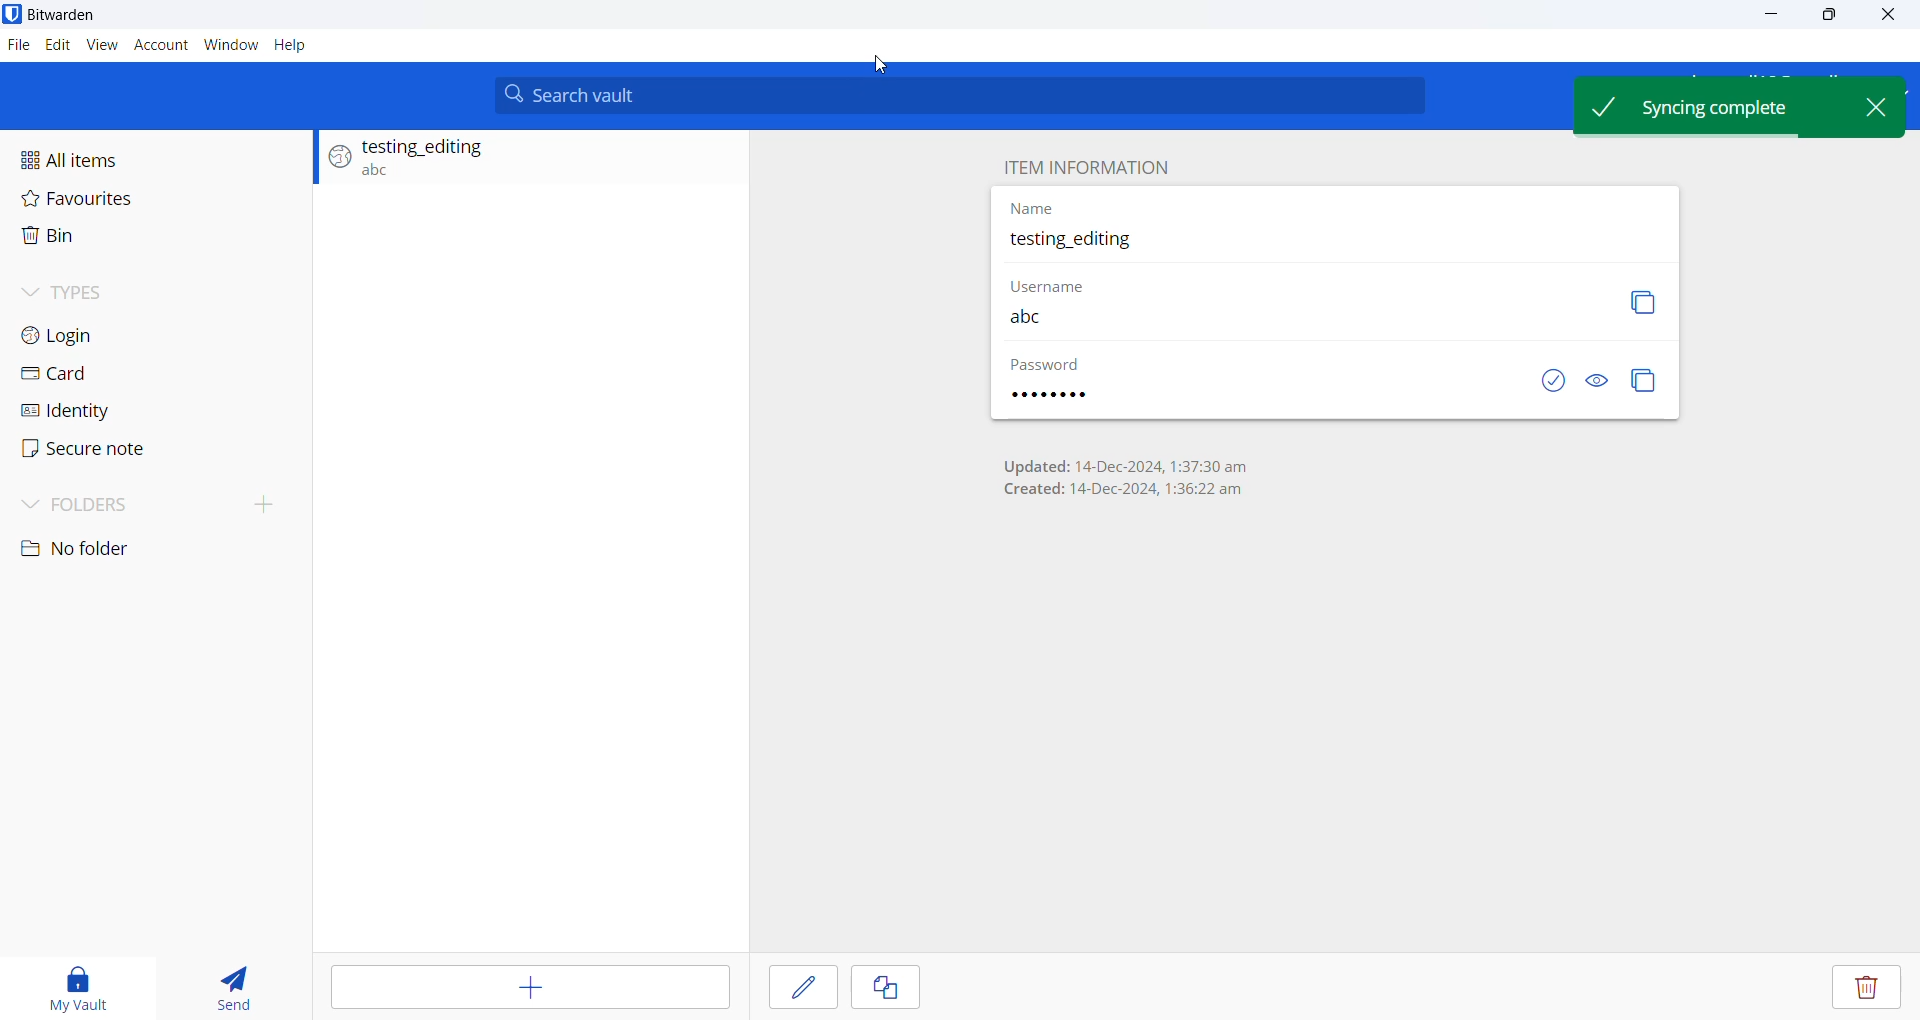 The height and width of the screenshot is (1020, 1920). I want to click on Identity, so click(124, 409).